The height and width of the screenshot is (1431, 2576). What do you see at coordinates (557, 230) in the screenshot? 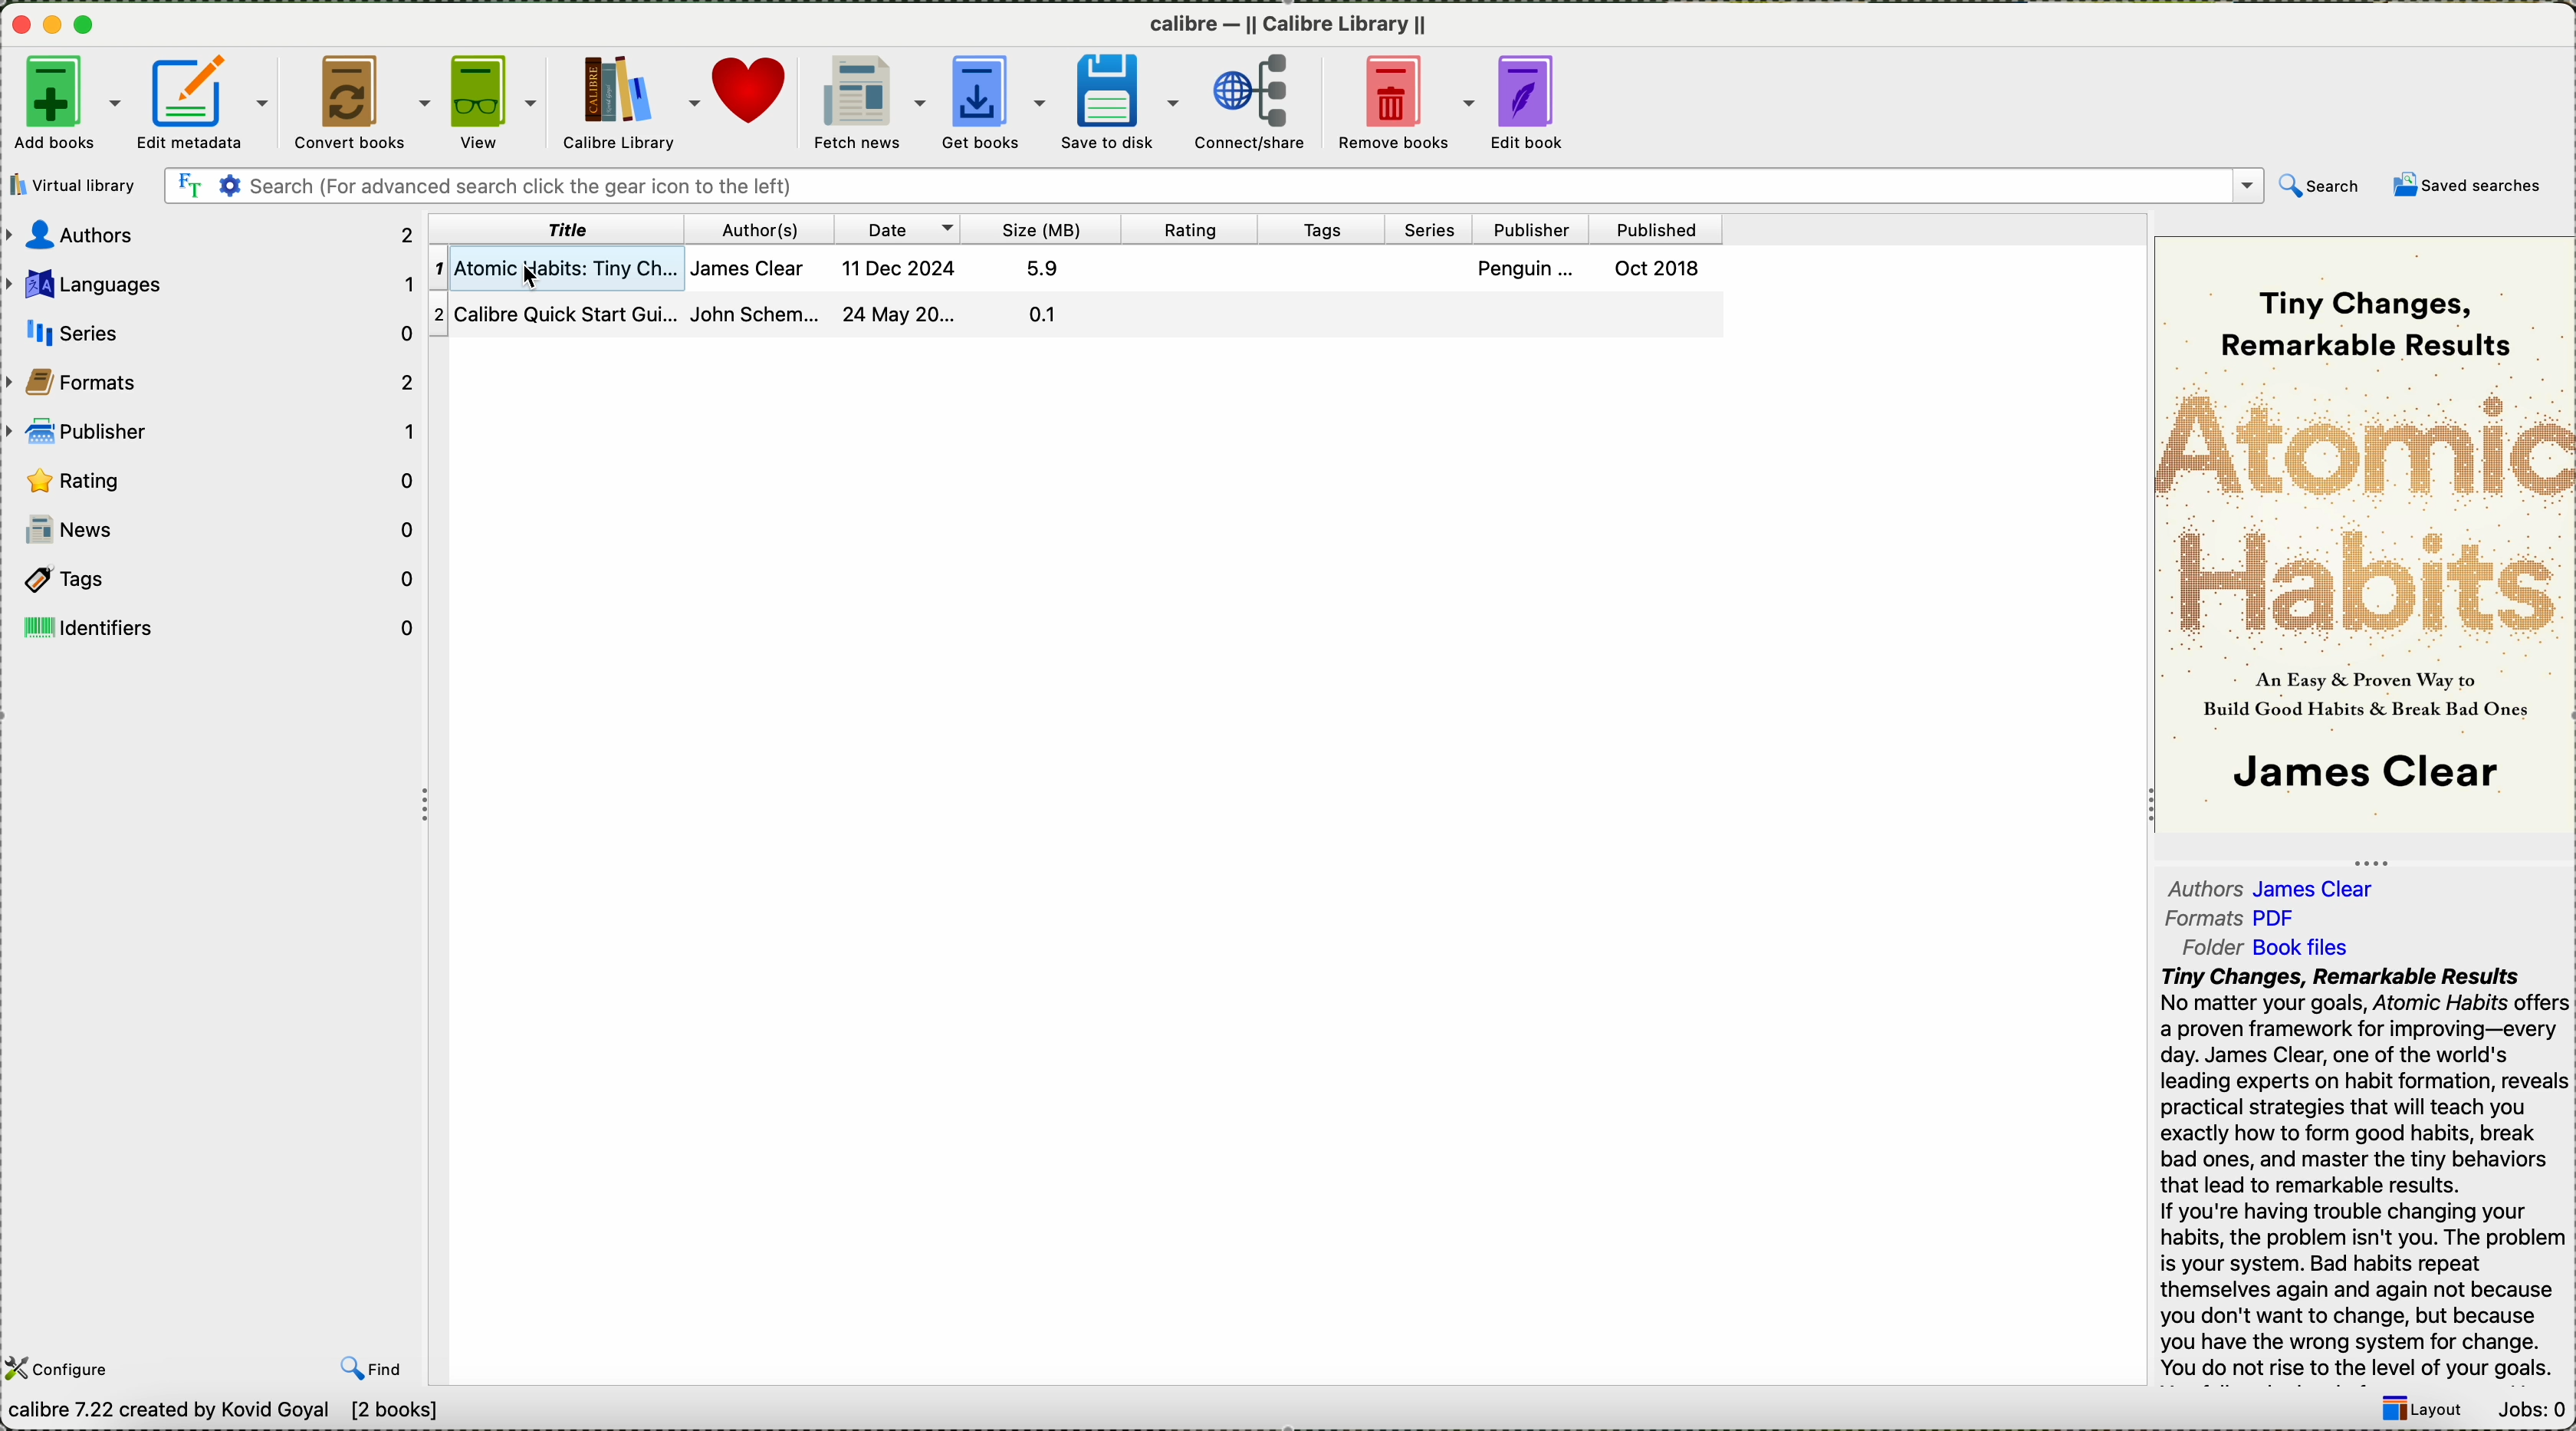
I see `title` at bounding box center [557, 230].